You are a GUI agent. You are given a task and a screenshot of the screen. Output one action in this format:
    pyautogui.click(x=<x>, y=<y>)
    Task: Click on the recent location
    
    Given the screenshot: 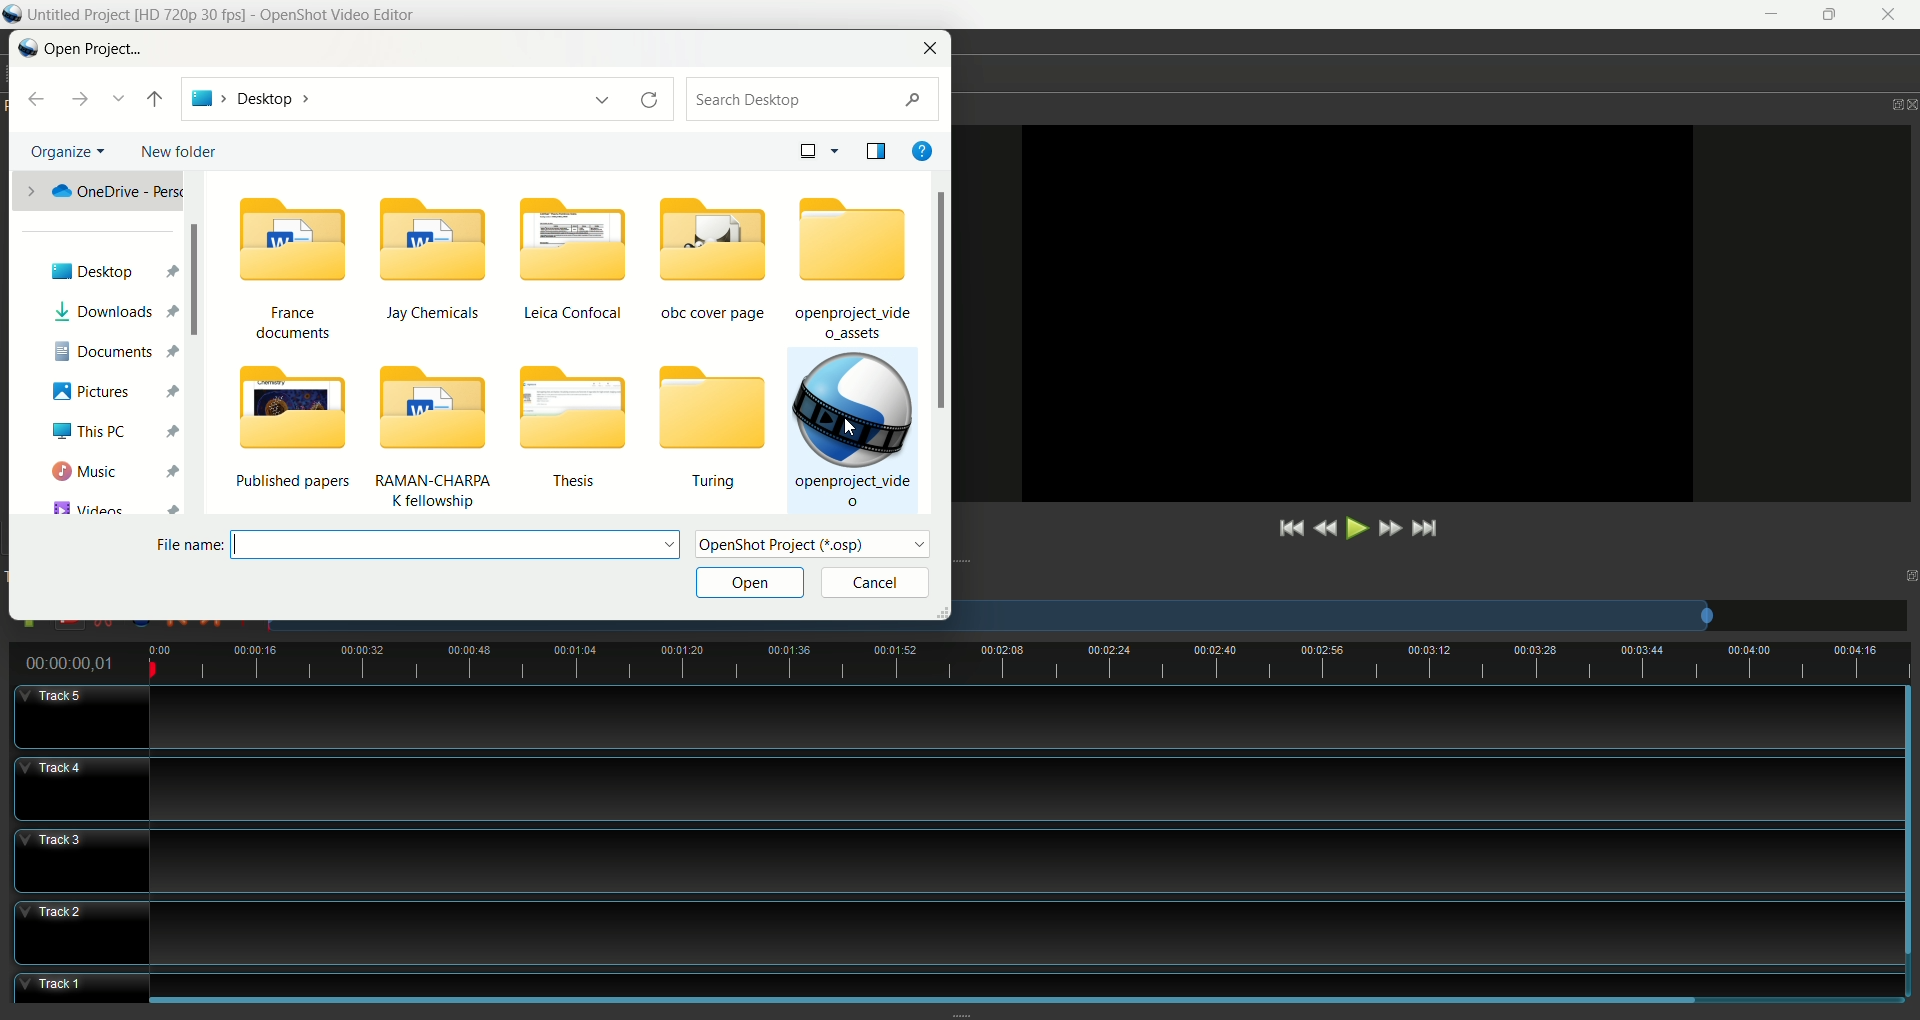 What is the action you would take?
    pyautogui.click(x=121, y=98)
    